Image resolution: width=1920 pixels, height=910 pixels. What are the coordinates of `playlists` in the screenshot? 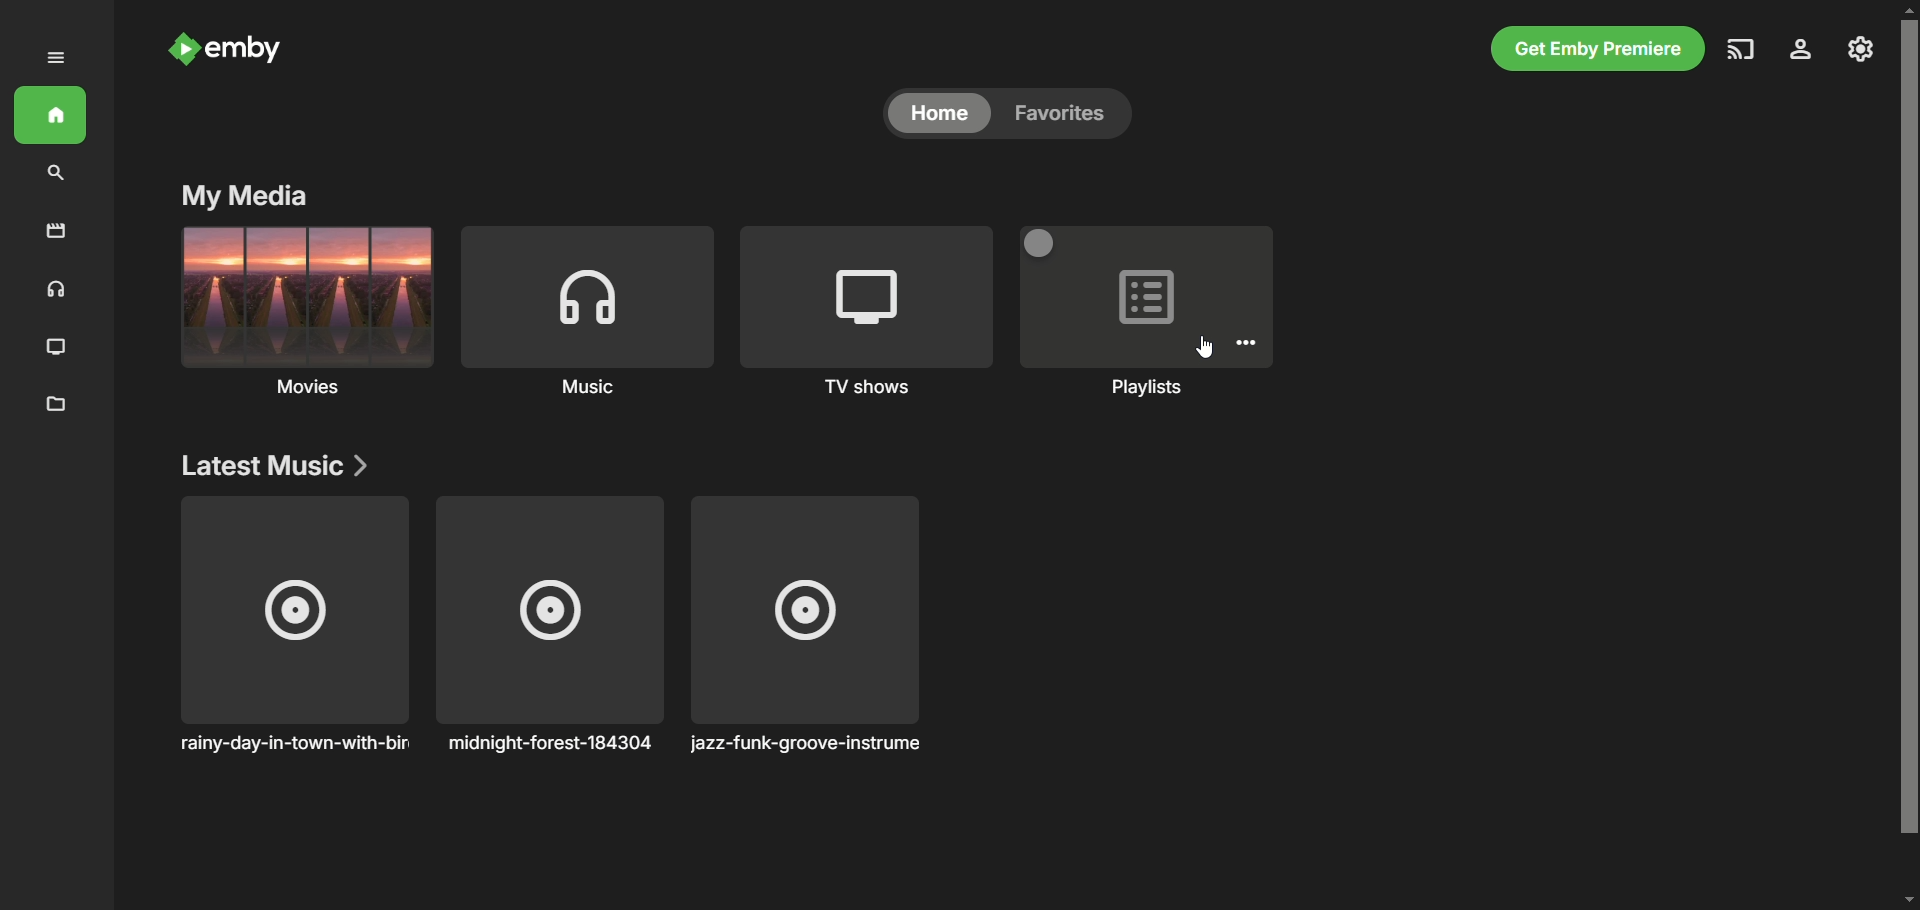 It's located at (1143, 315).